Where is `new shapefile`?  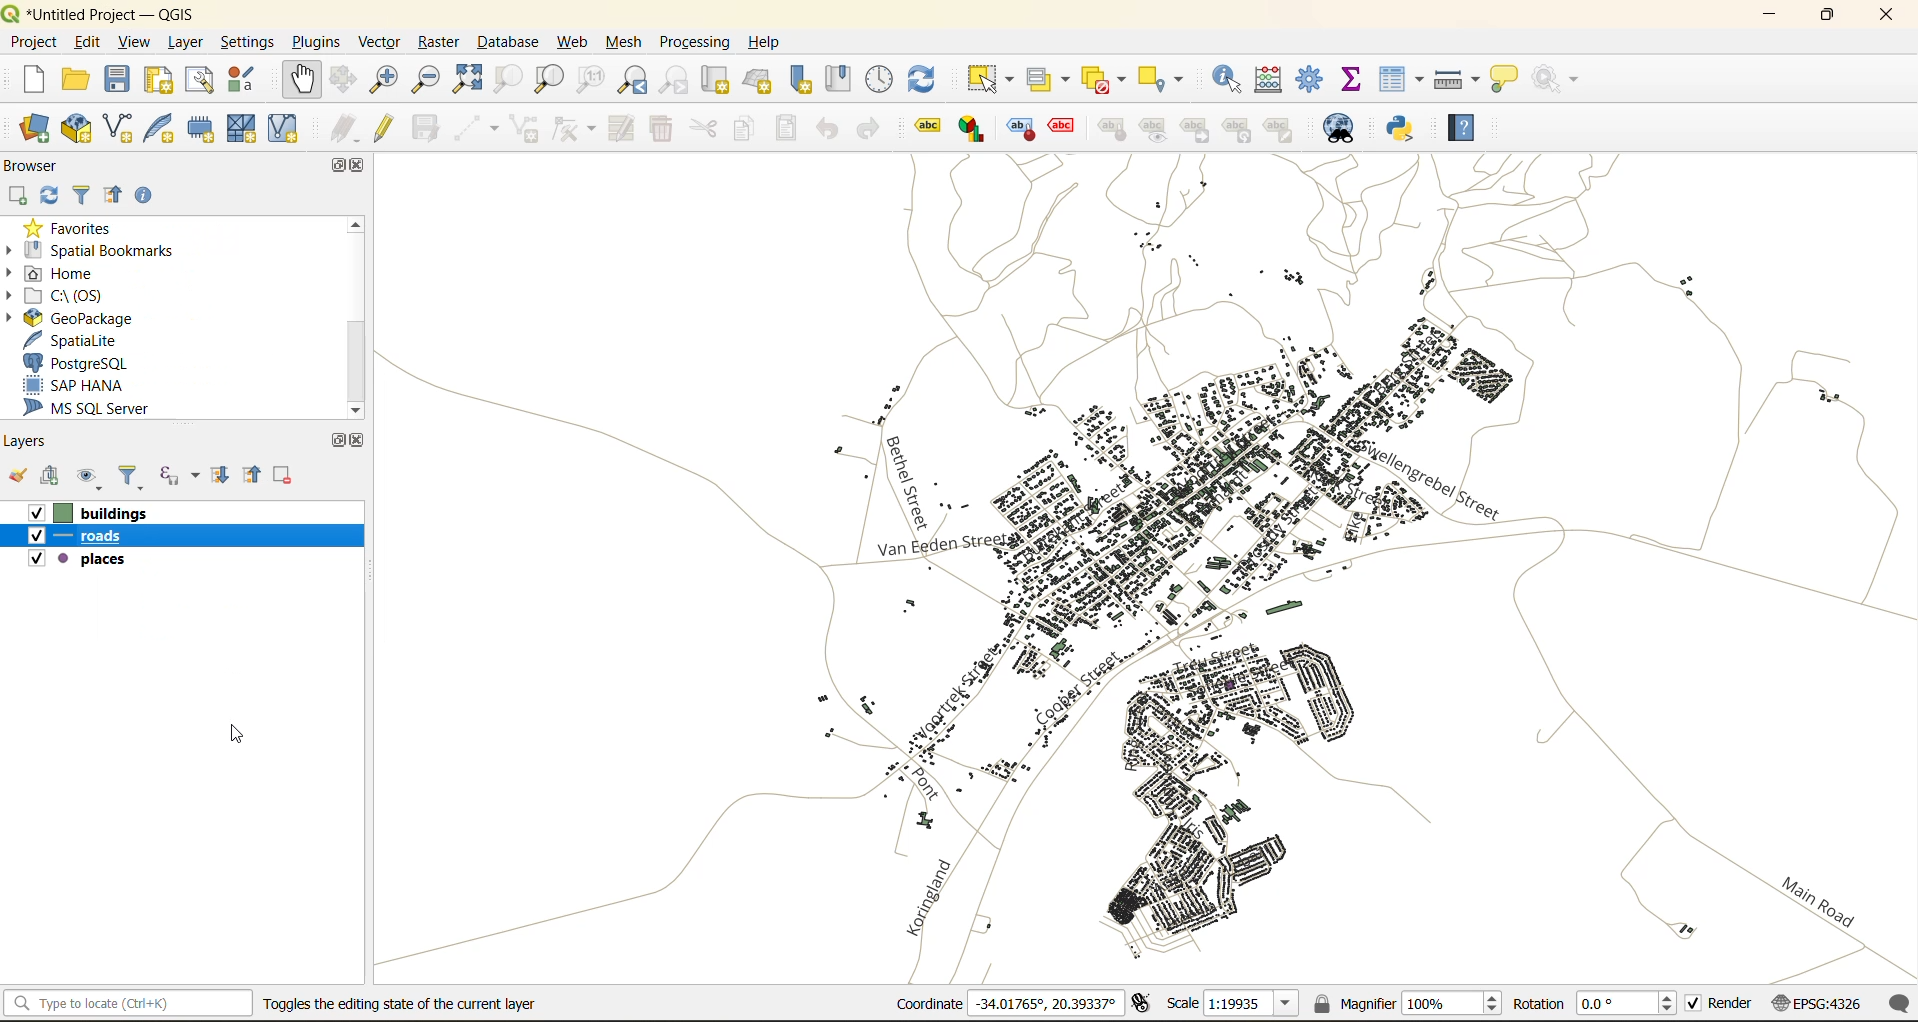
new shapefile is located at coordinates (114, 129).